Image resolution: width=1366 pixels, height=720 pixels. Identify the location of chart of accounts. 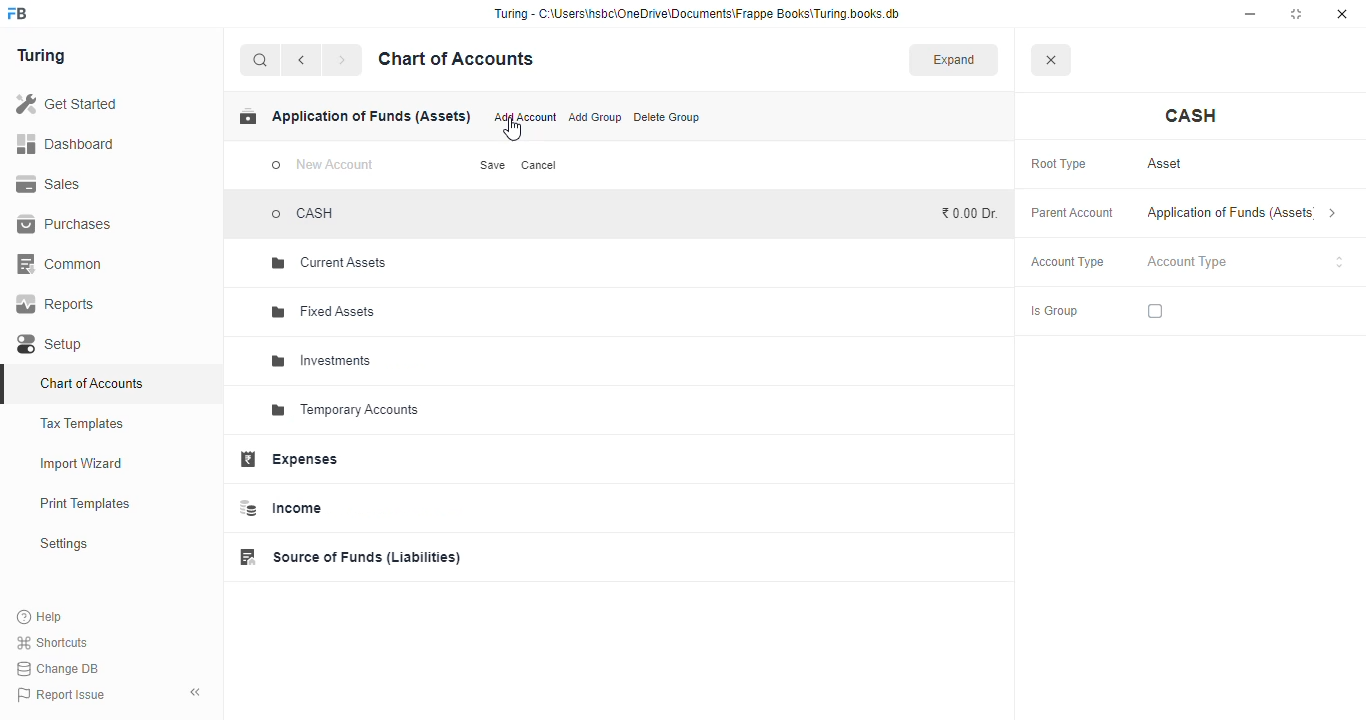
(456, 59).